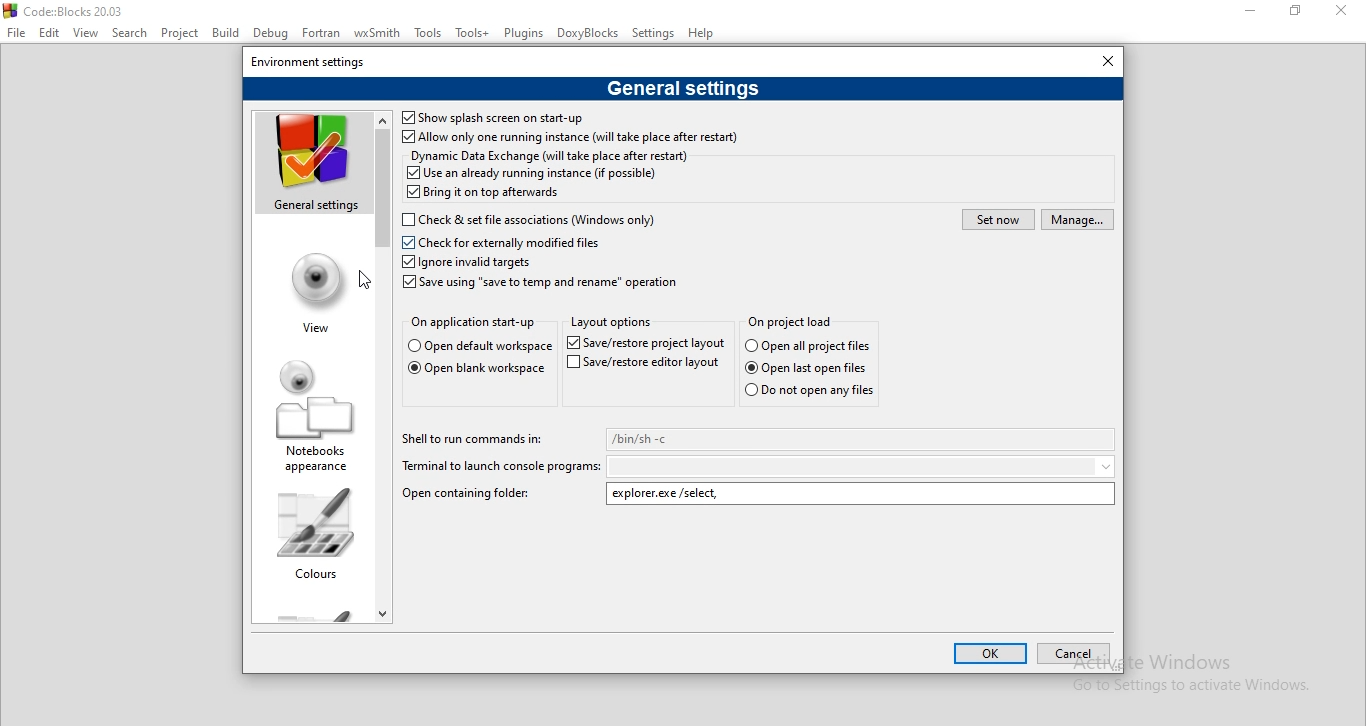 This screenshot has width=1366, height=726. What do you see at coordinates (183, 33) in the screenshot?
I see `Project` at bounding box center [183, 33].